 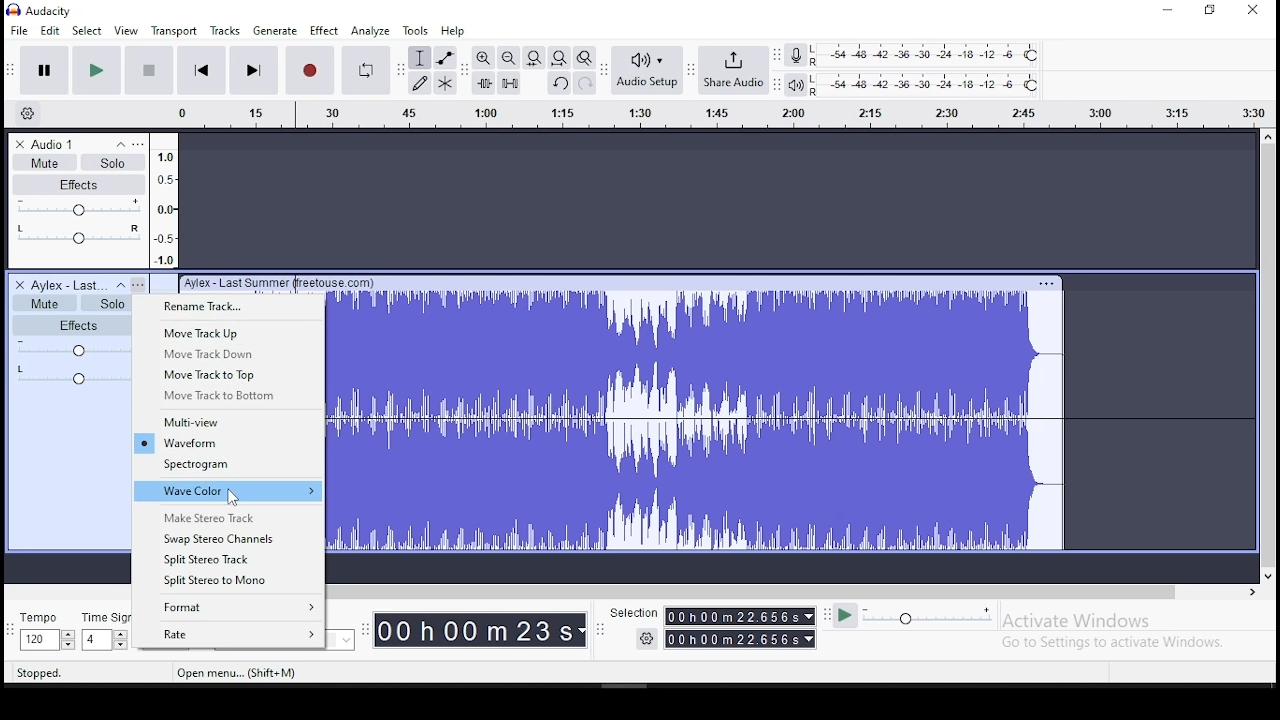 I want to click on pan, so click(x=70, y=374).